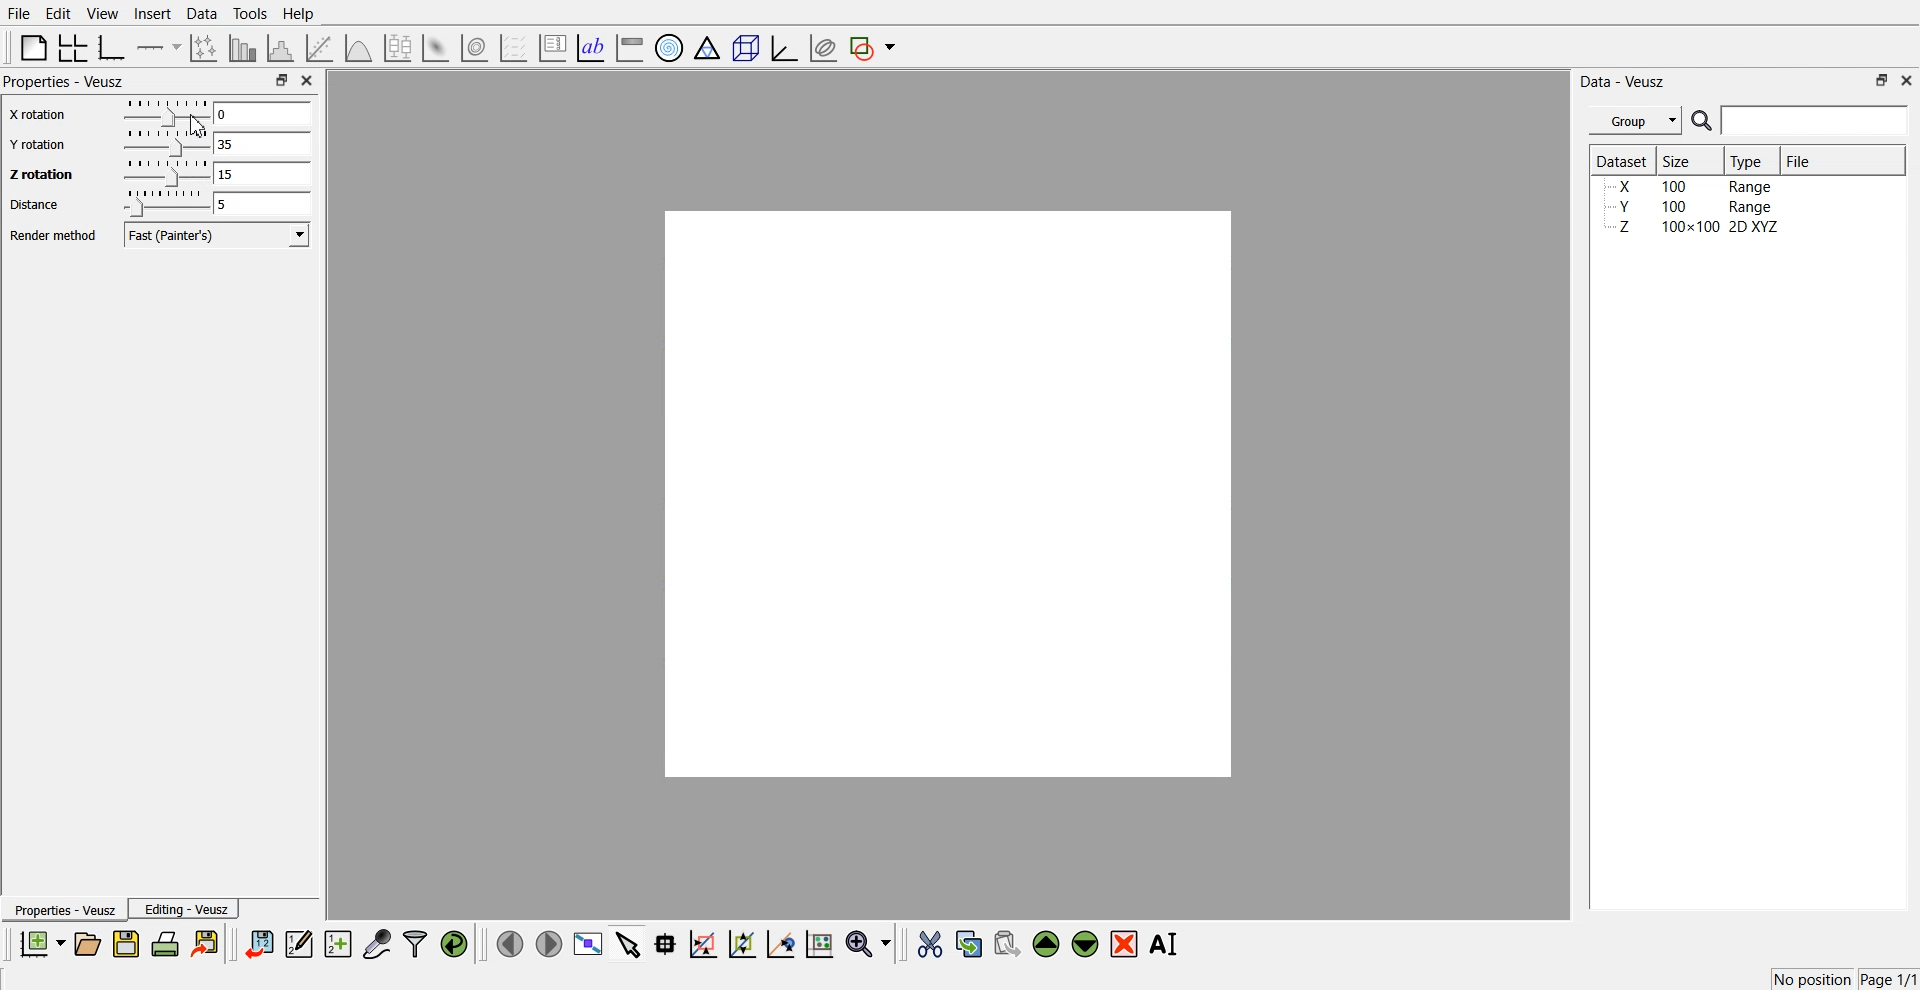 This screenshot has height=990, width=1920. What do you see at coordinates (260, 113) in the screenshot?
I see `0` at bounding box center [260, 113].